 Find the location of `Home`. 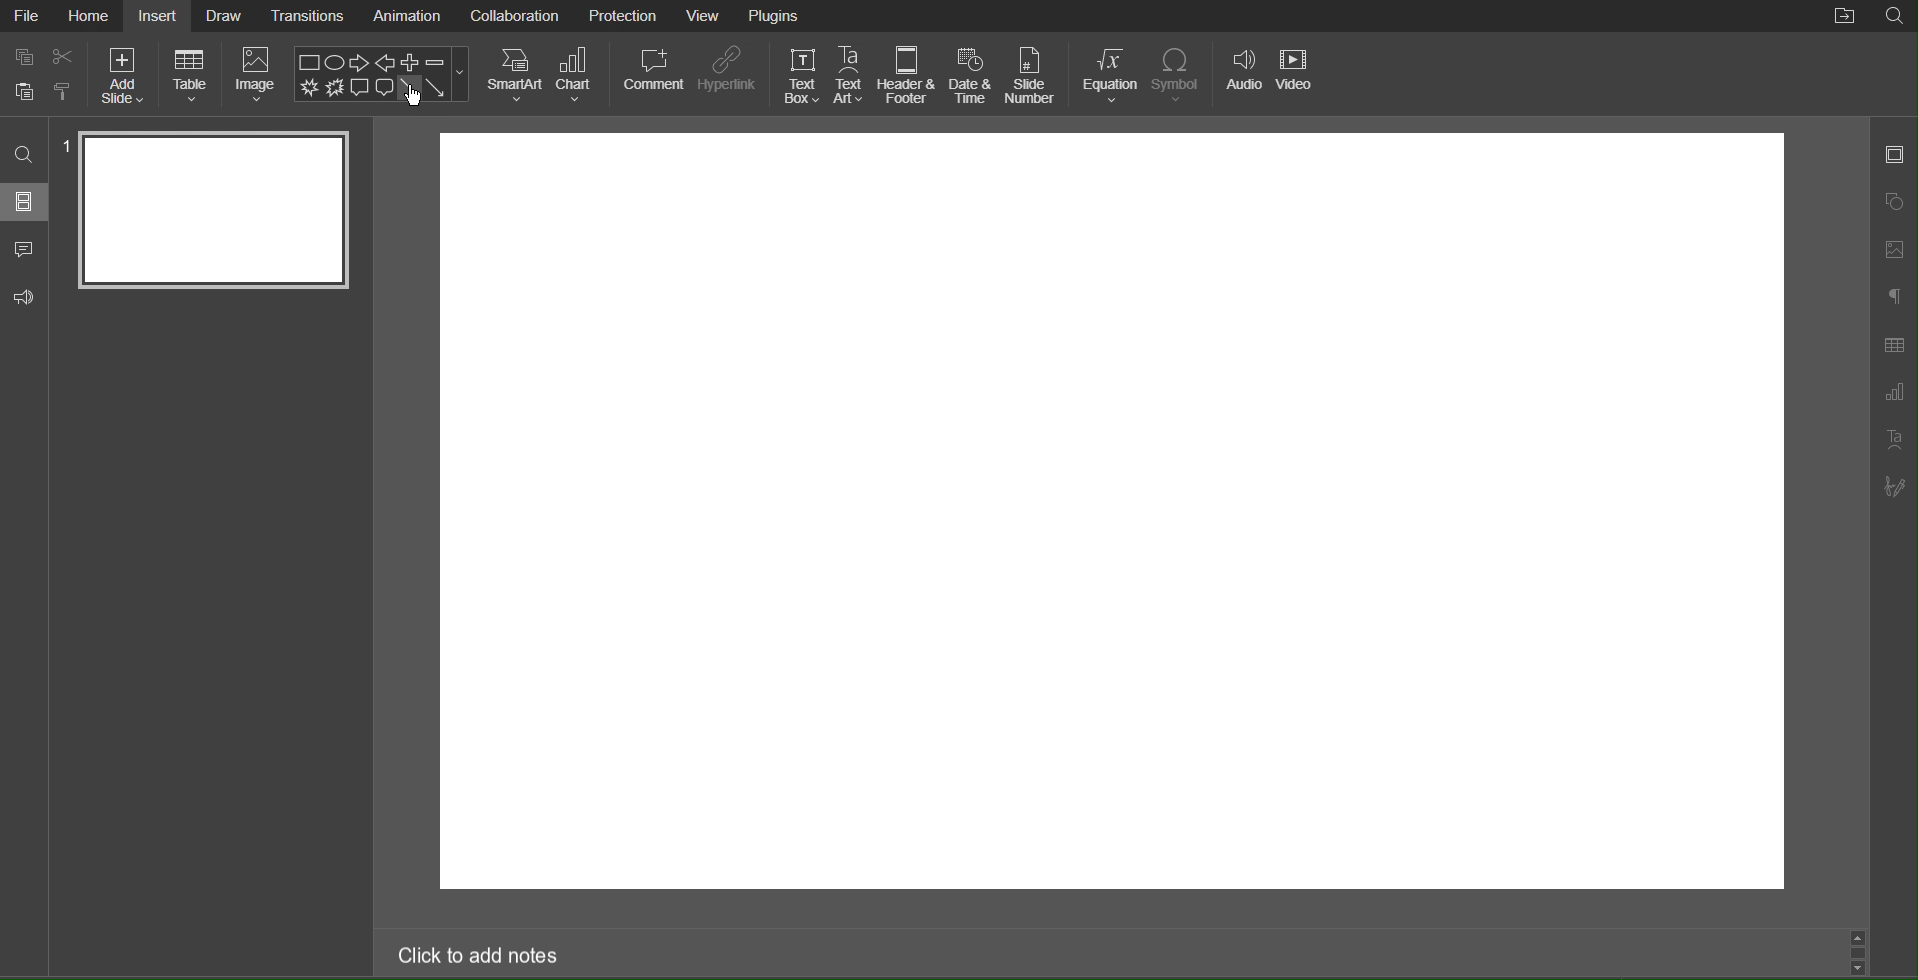

Home is located at coordinates (90, 15).